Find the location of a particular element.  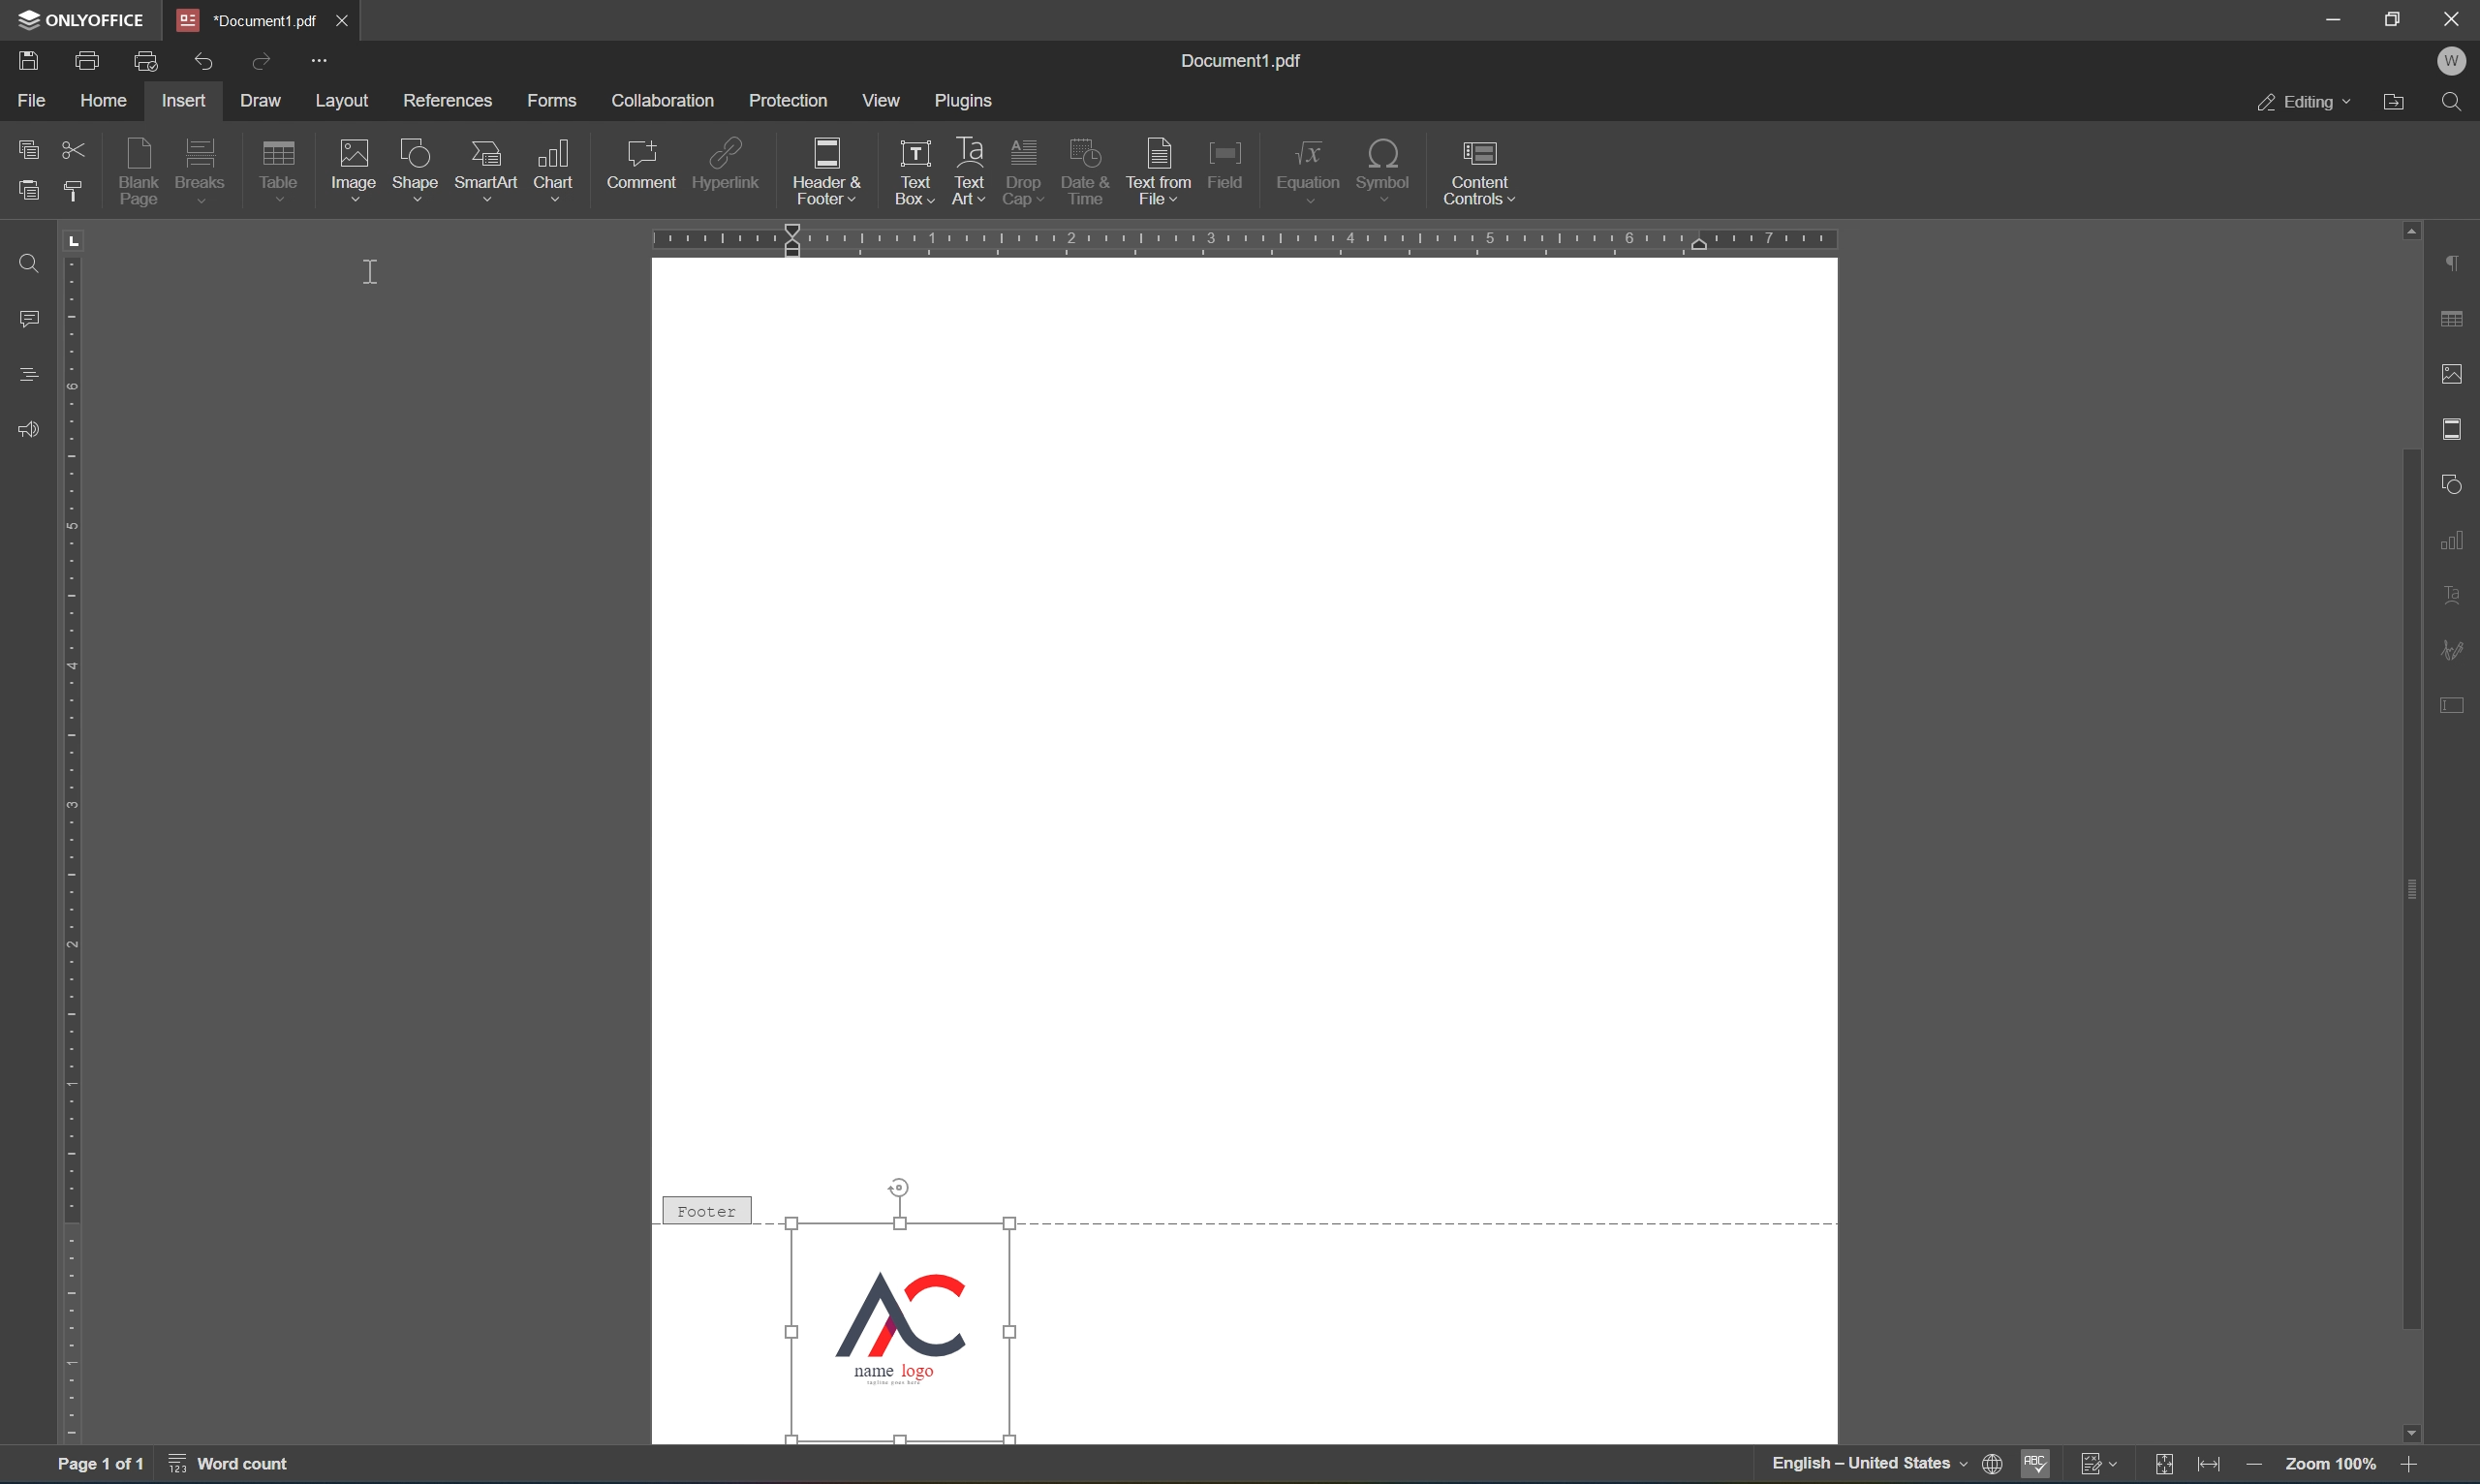

smart art is located at coordinates (485, 170).